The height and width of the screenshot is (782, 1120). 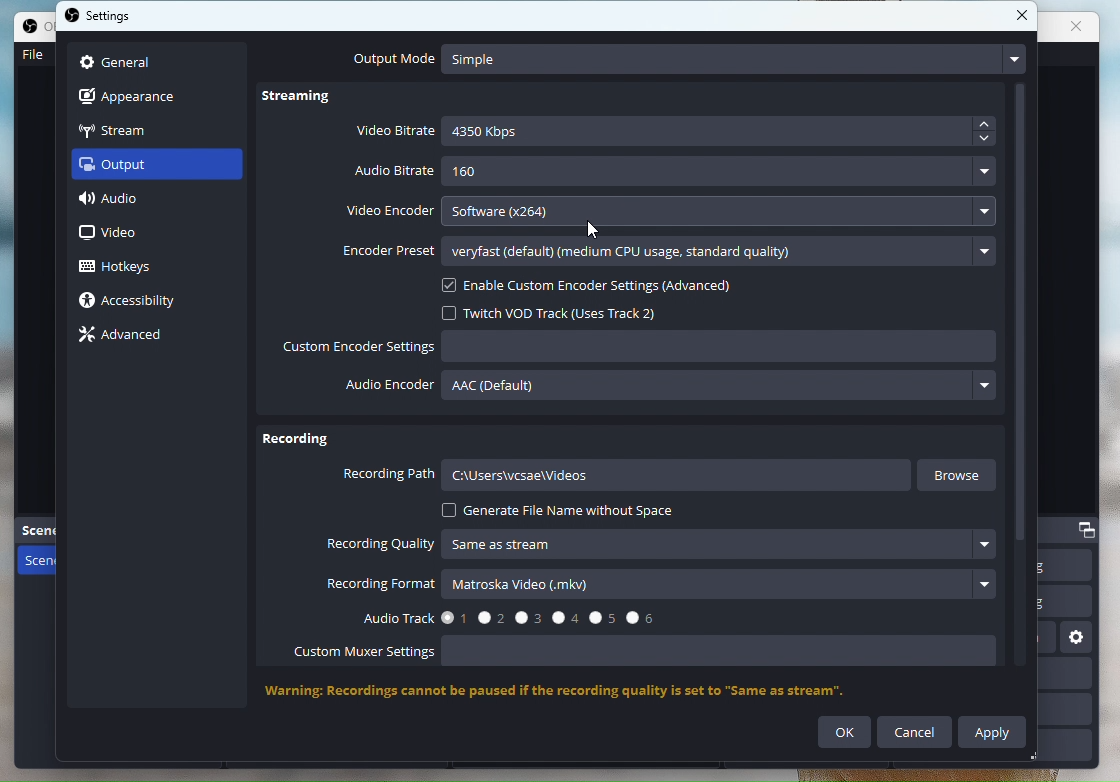 I want to click on video, so click(x=114, y=234).